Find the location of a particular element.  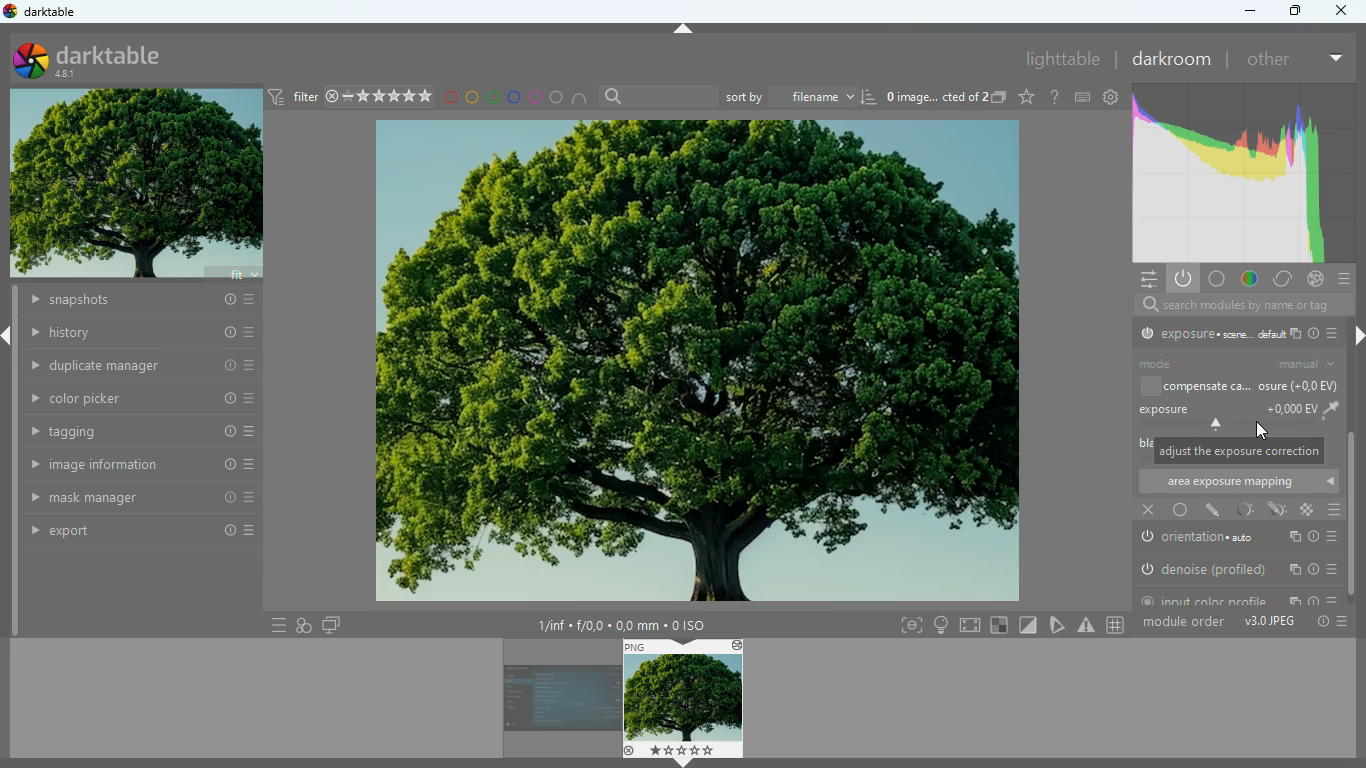

v3.0 JPEG is located at coordinates (1267, 623).